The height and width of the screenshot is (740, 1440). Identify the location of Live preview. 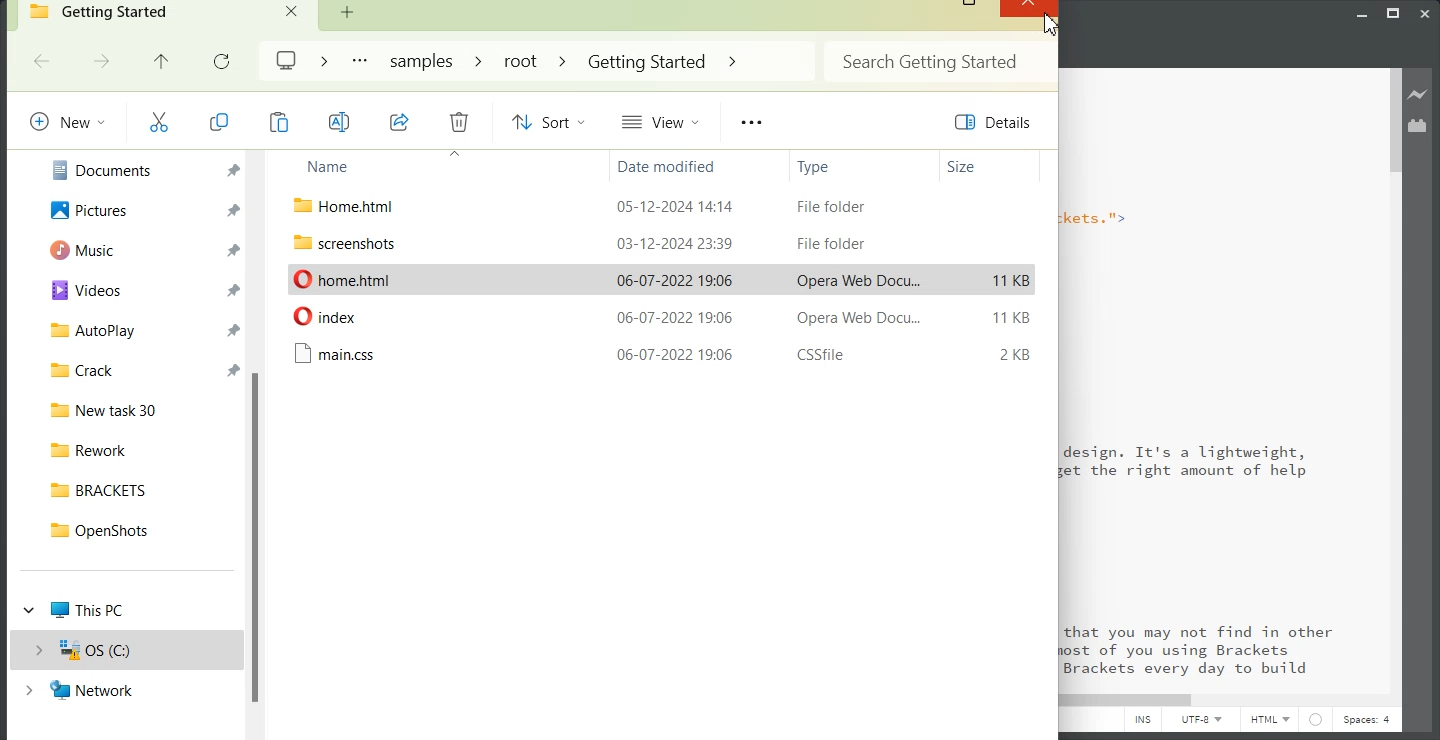
(1419, 94).